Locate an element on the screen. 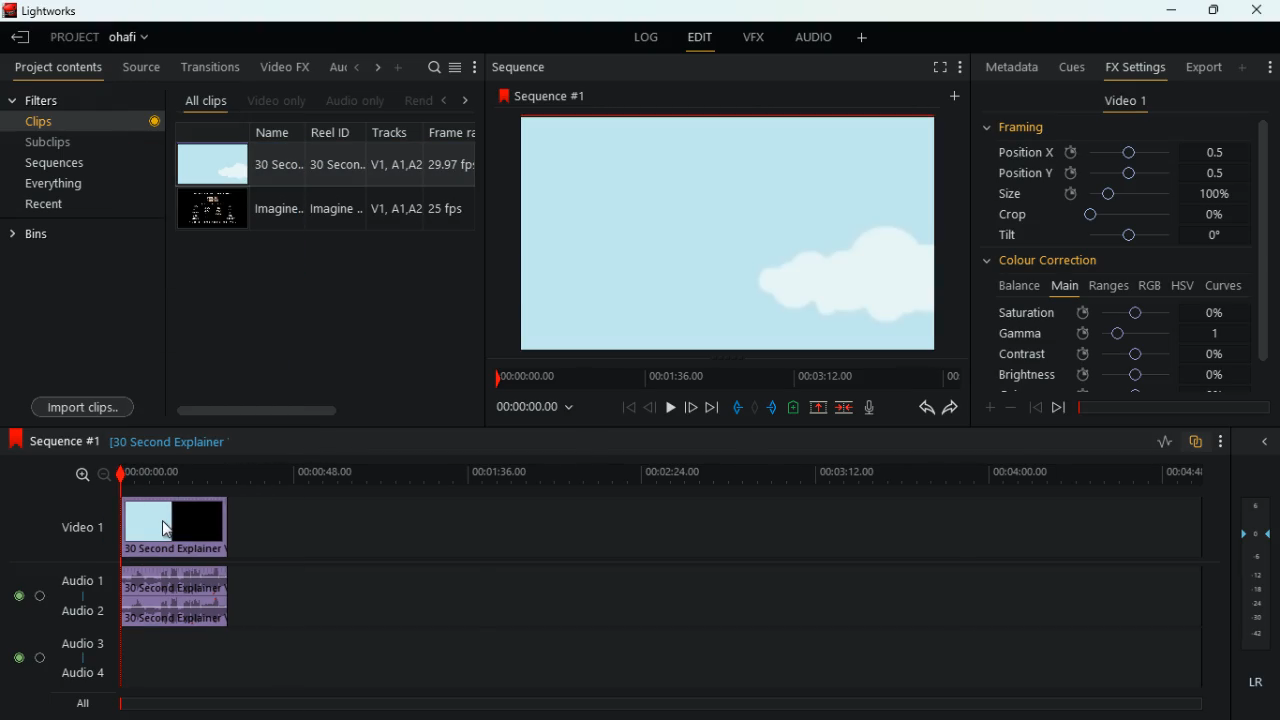 Image resolution: width=1280 pixels, height=720 pixels. project contents is located at coordinates (56, 69).